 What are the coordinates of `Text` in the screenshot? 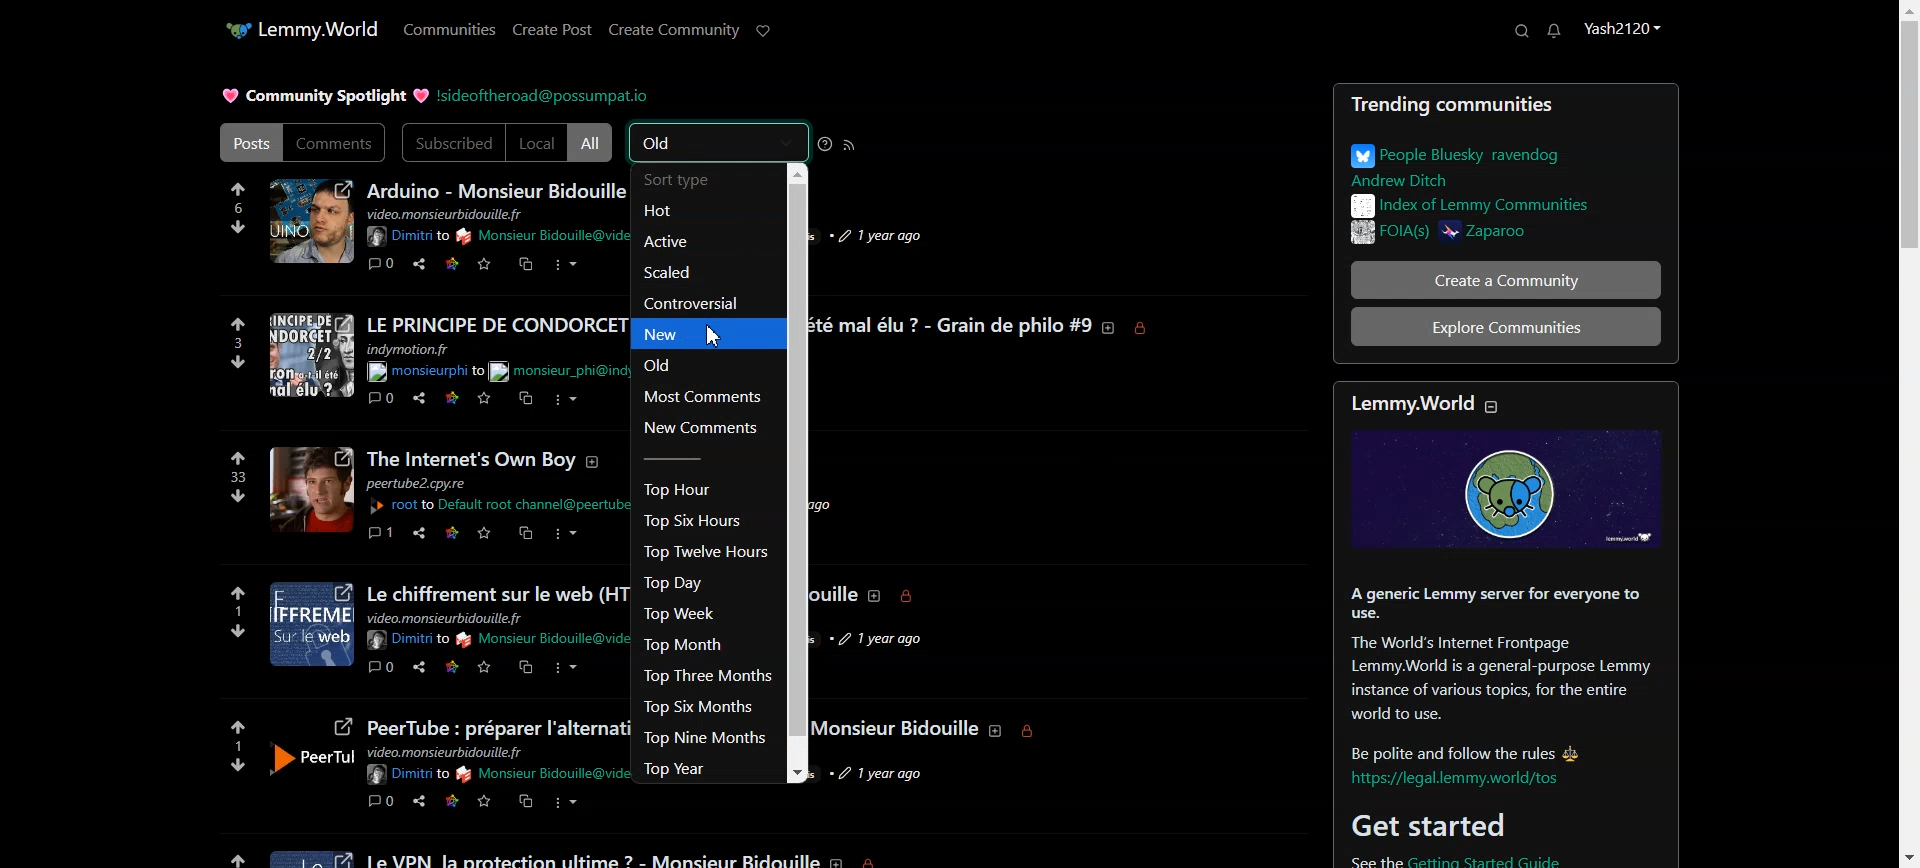 It's located at (897, 729).